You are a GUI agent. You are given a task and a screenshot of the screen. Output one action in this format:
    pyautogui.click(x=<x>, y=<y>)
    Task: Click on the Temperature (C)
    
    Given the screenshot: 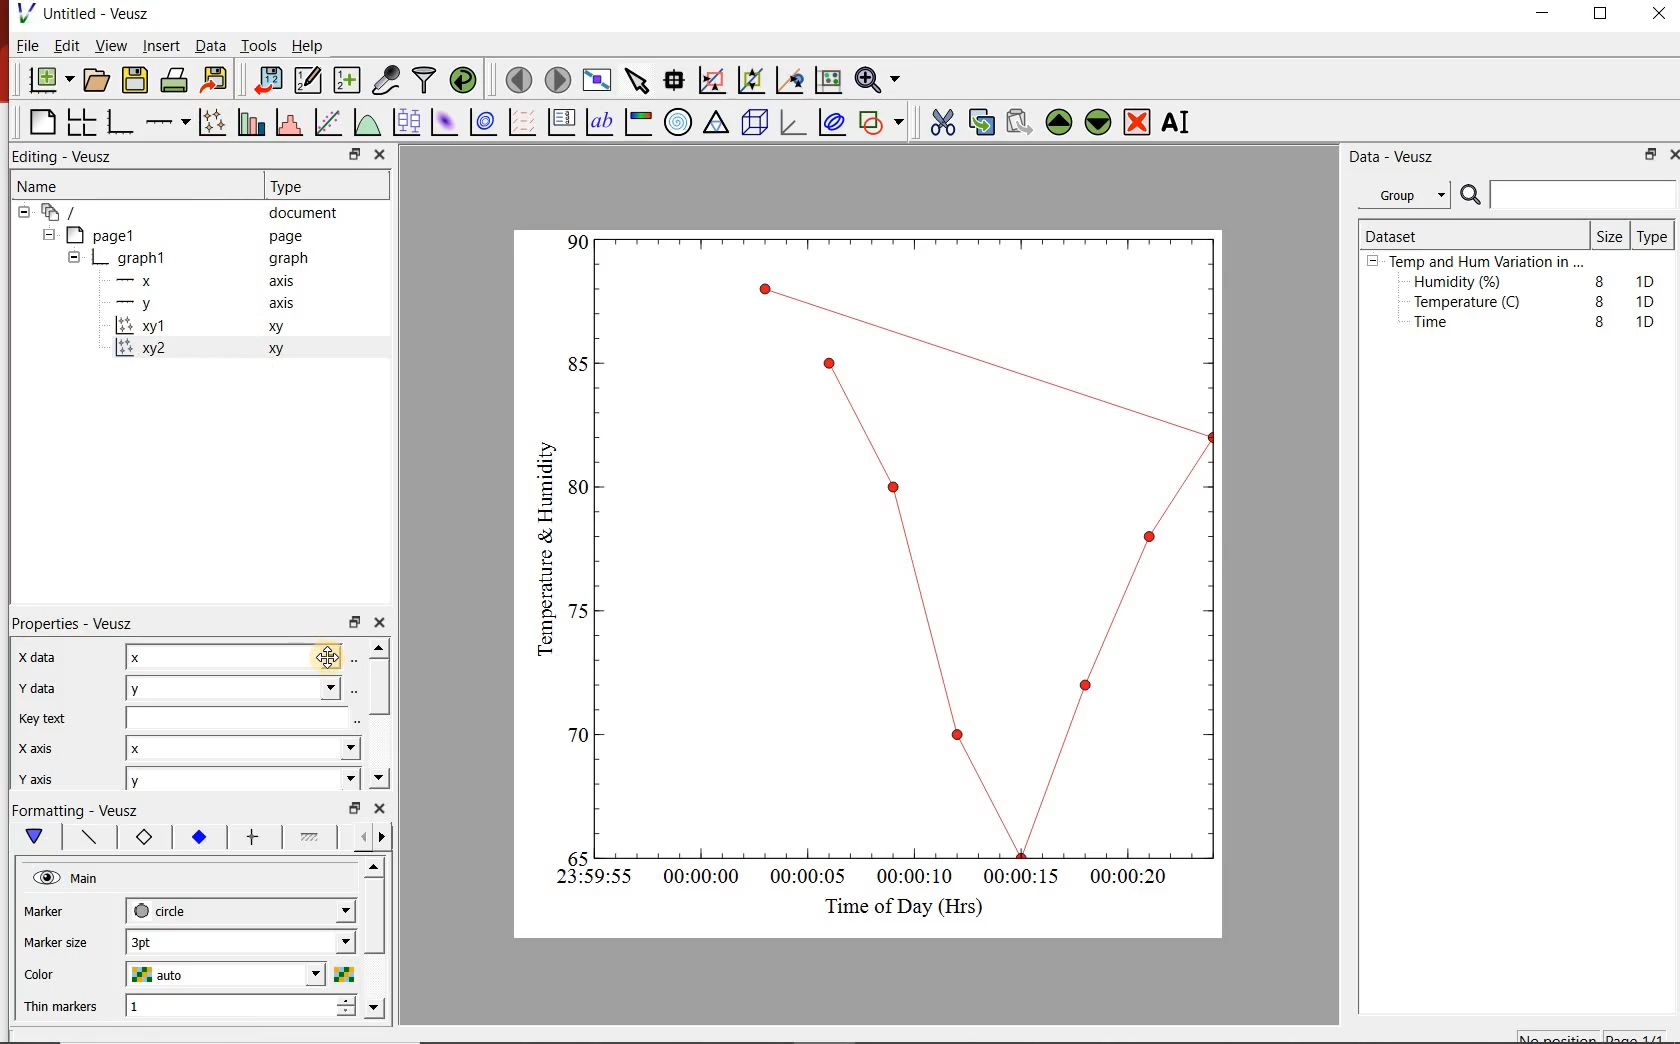 What is the action you would take?
    pyautogui.click(x=1471, y=304)
    